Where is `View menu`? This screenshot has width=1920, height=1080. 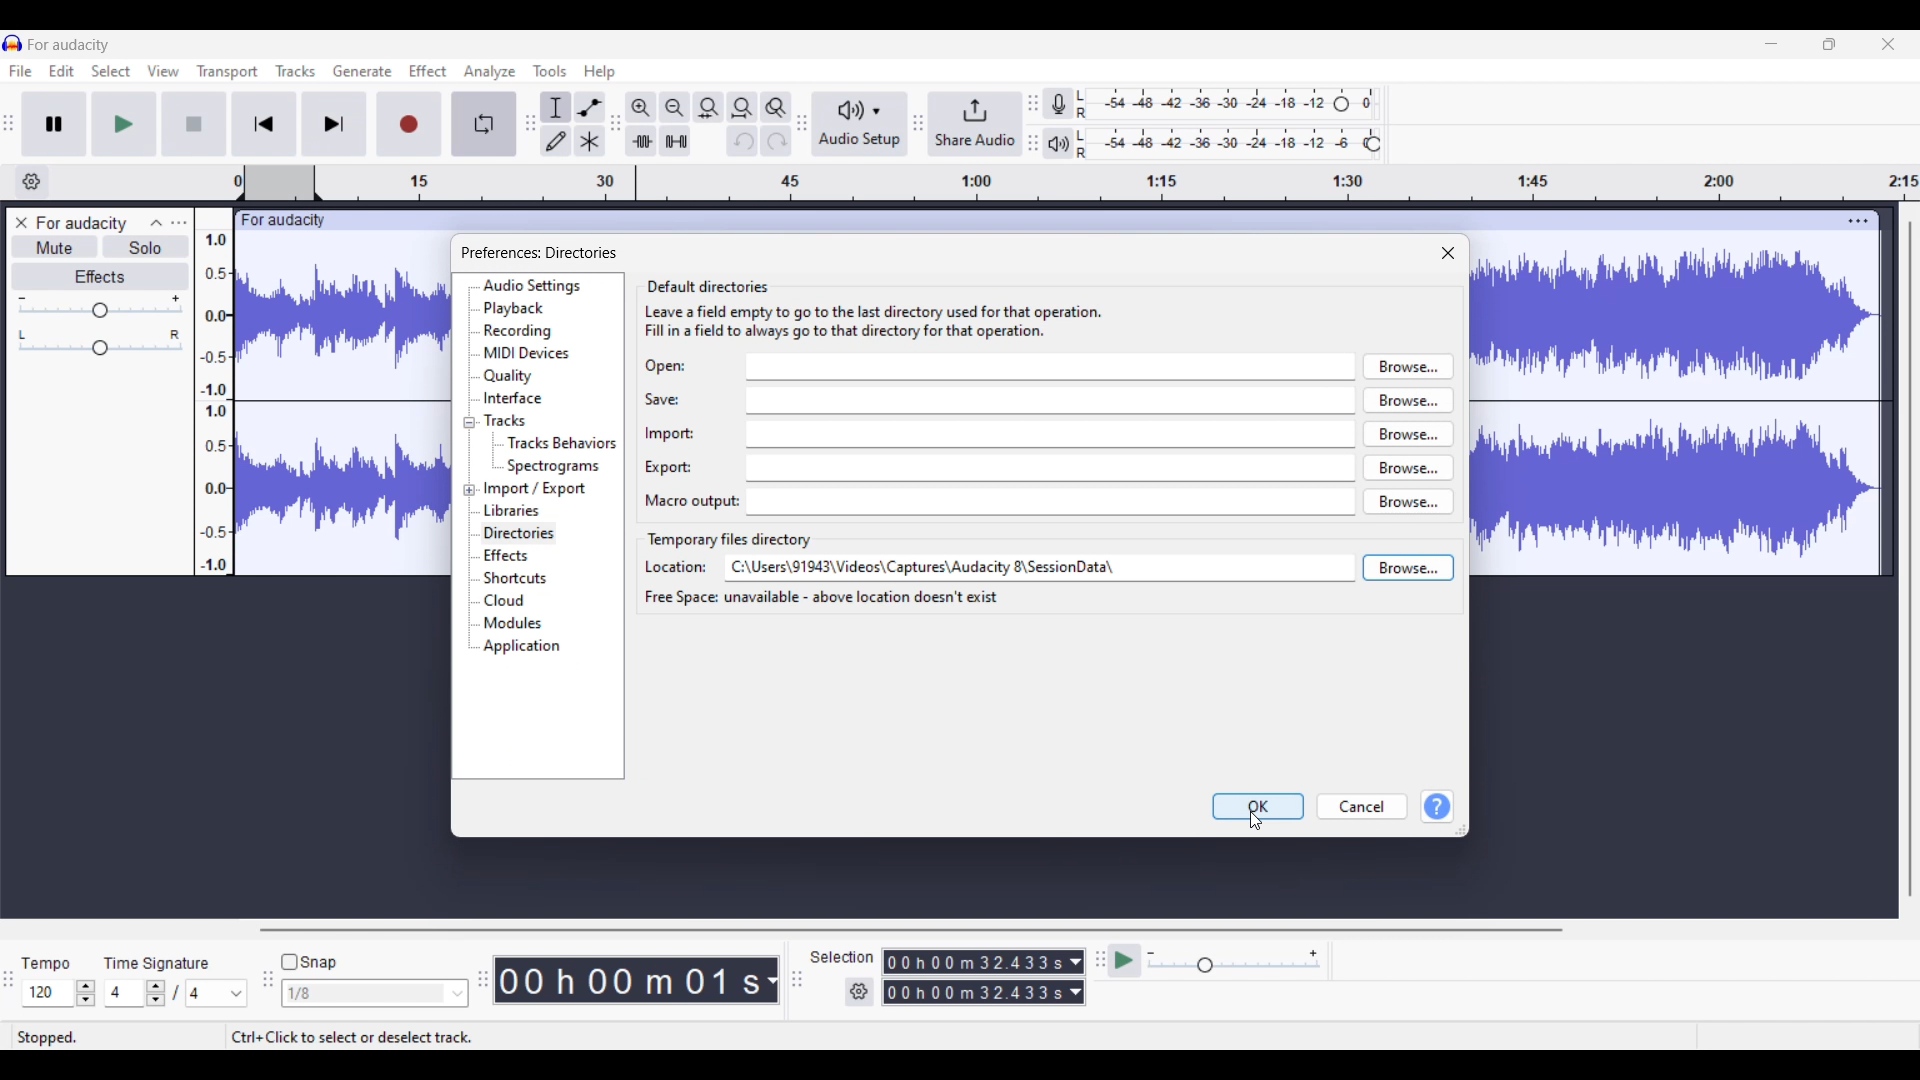
View menu is located at coordinates (163, 71).